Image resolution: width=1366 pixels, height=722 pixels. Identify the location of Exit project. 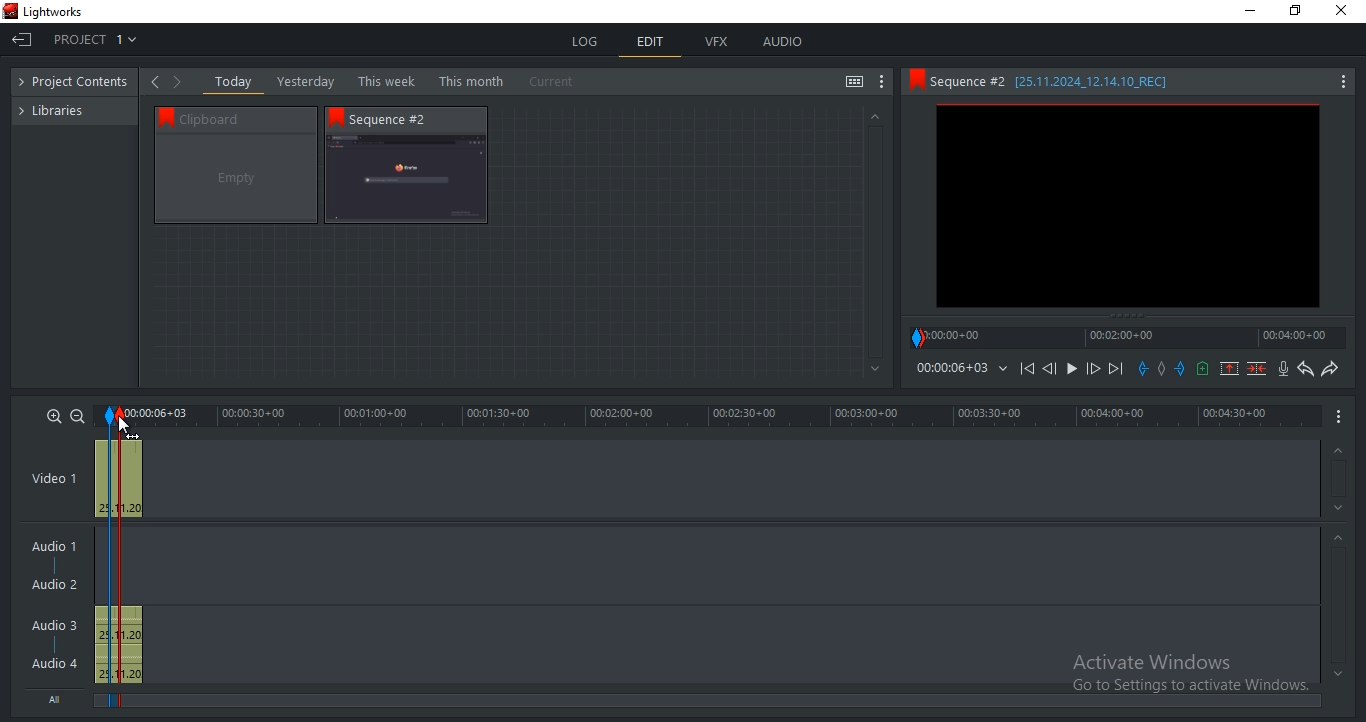
(22, 39).